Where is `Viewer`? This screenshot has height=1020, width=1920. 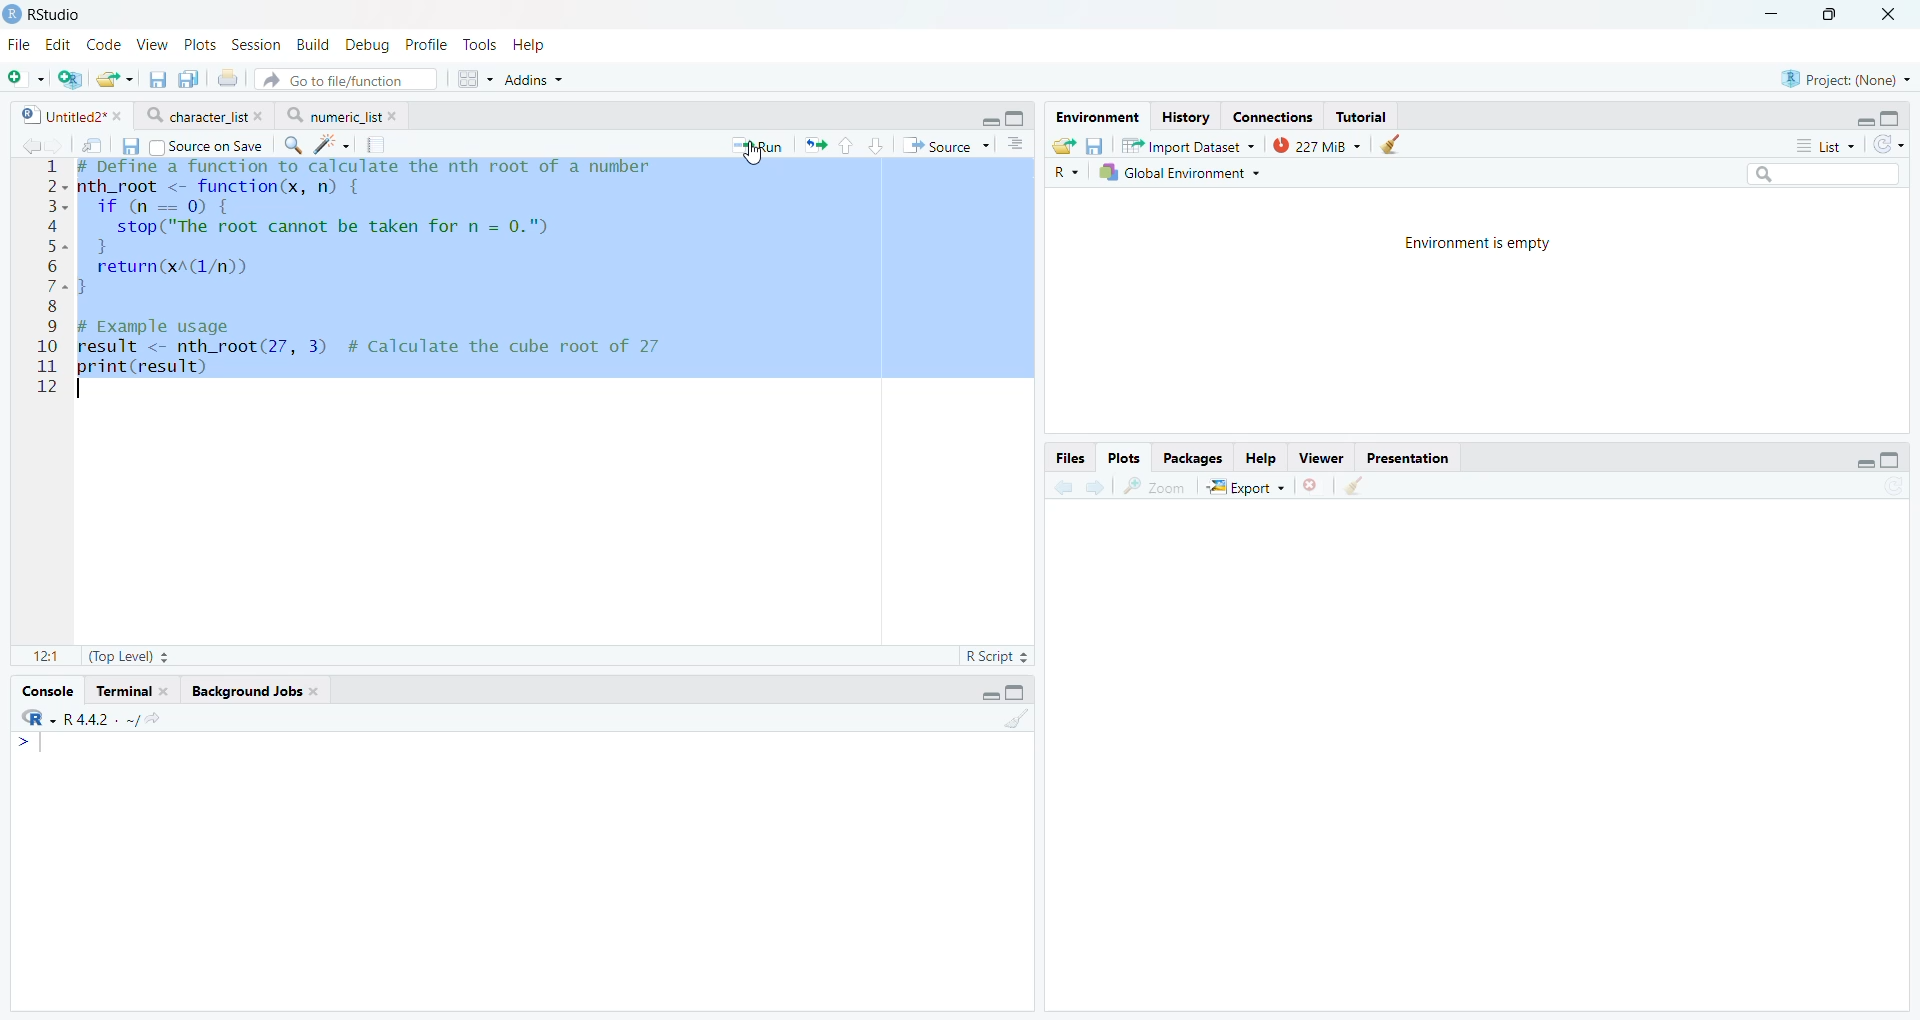 Viewer is located at coordinates (1321, 457).